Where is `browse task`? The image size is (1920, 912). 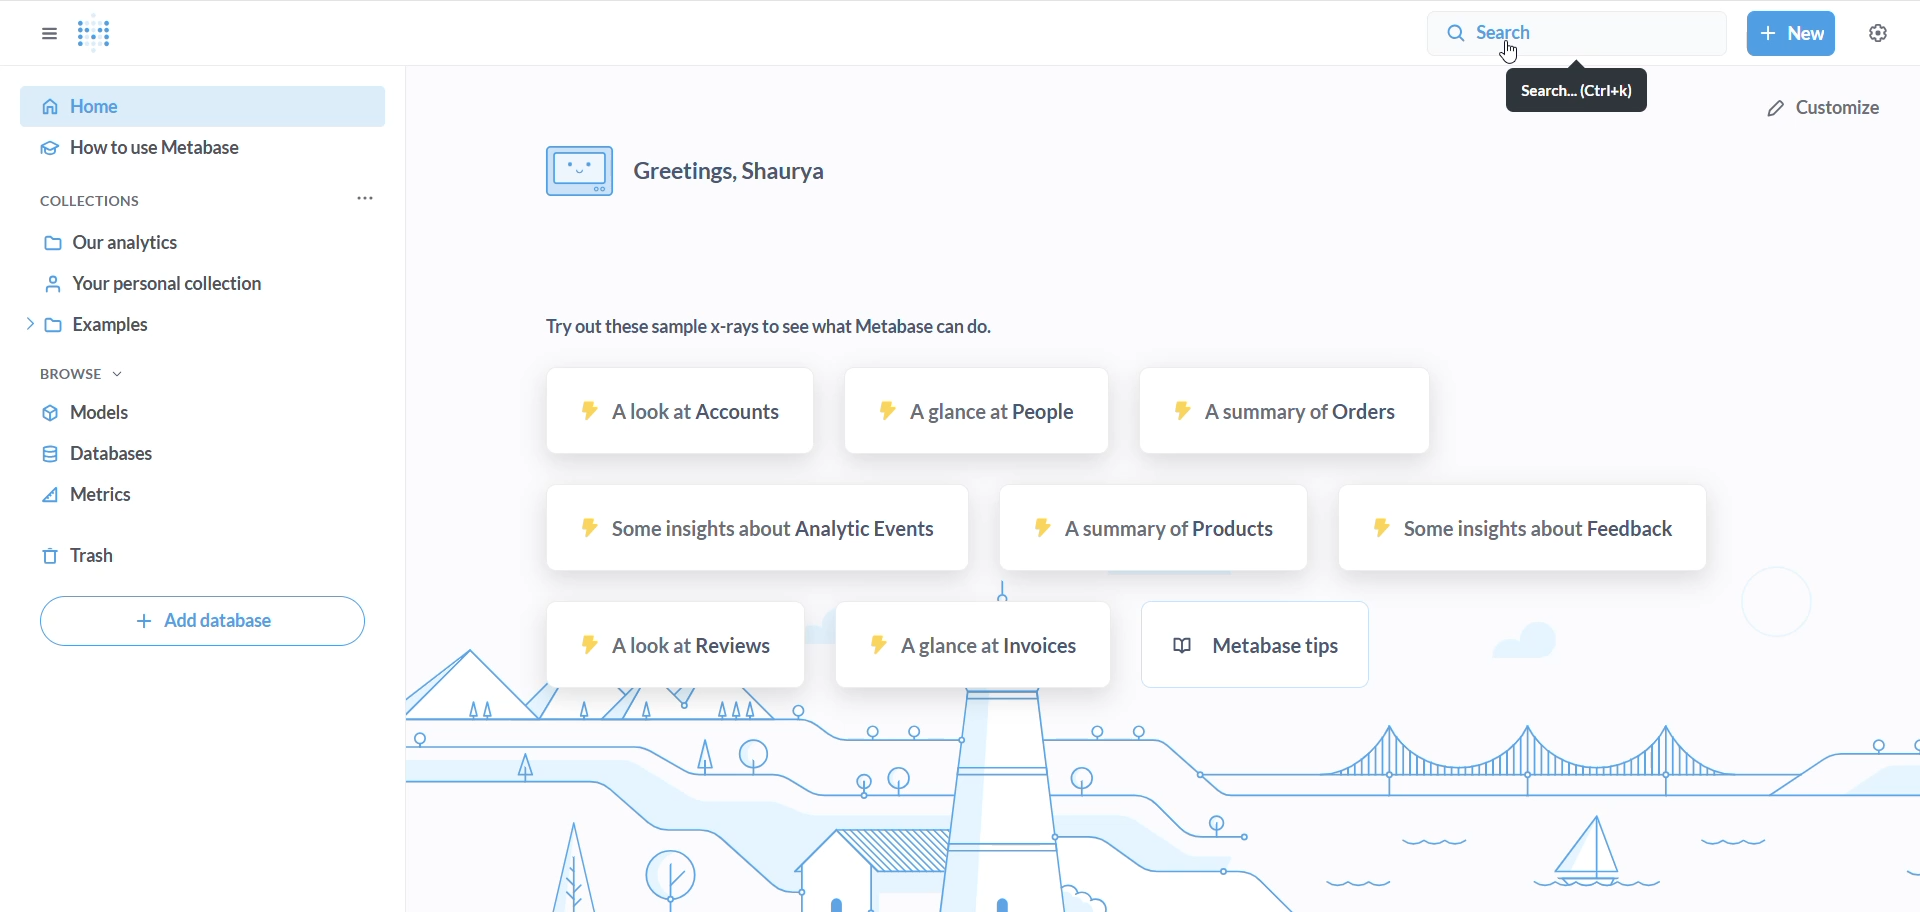 browse task is located at coordinates (87, 373).